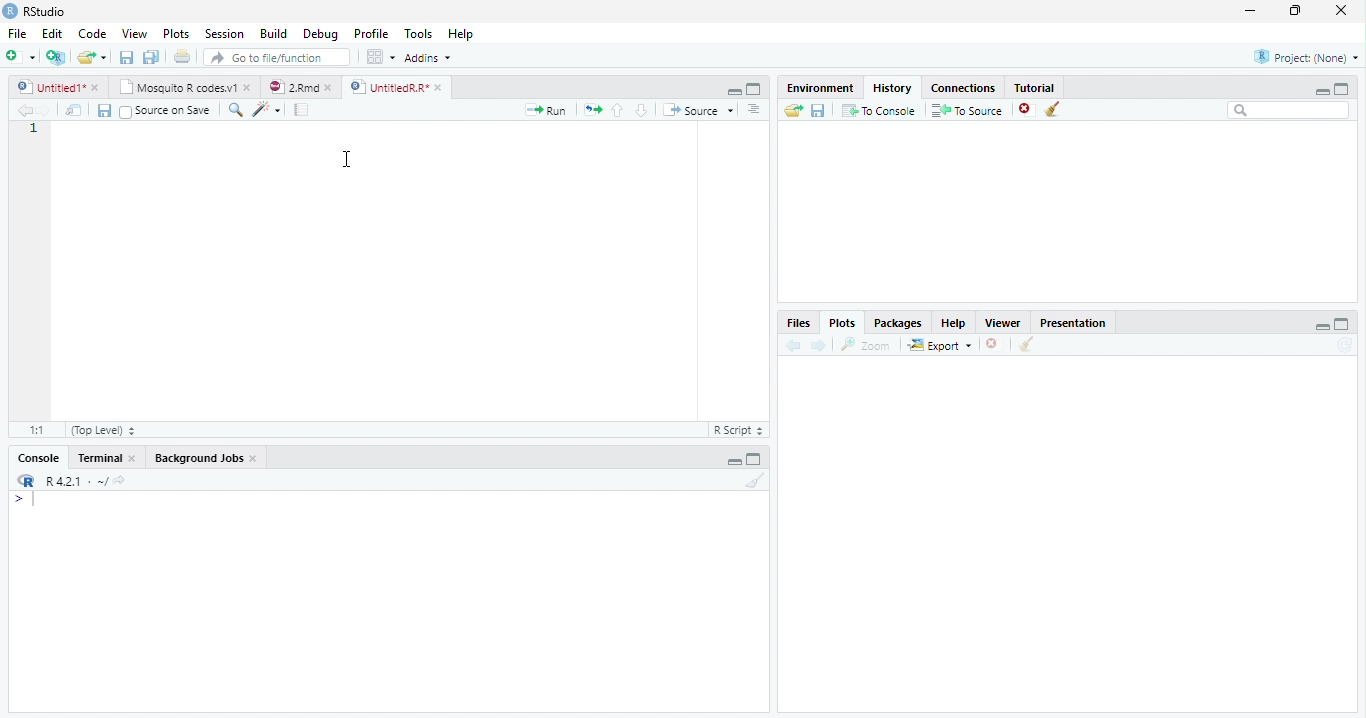 This screenshot has height=718, width=1366. I want to click on Clean, so click(1056, 109).